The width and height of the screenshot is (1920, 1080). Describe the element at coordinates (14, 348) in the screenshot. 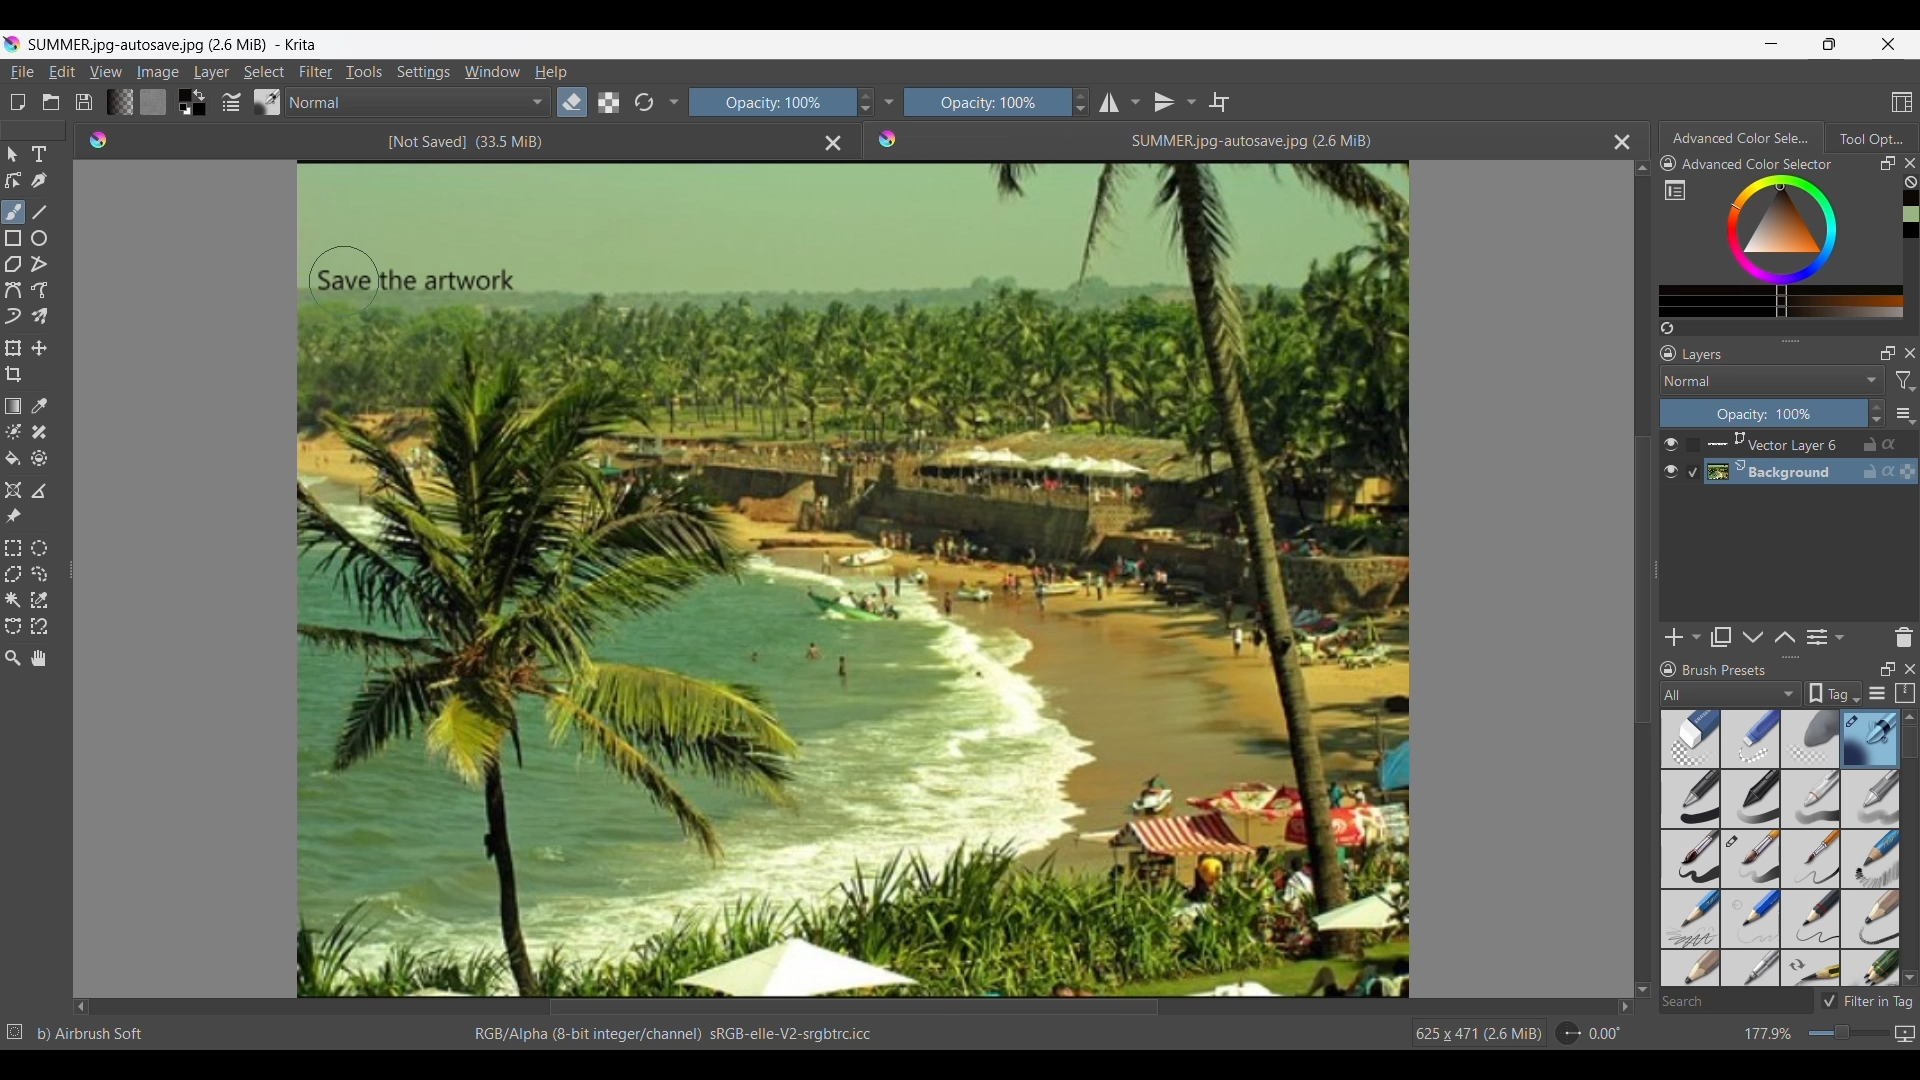

I see `Transform a layer or selection` at that location.